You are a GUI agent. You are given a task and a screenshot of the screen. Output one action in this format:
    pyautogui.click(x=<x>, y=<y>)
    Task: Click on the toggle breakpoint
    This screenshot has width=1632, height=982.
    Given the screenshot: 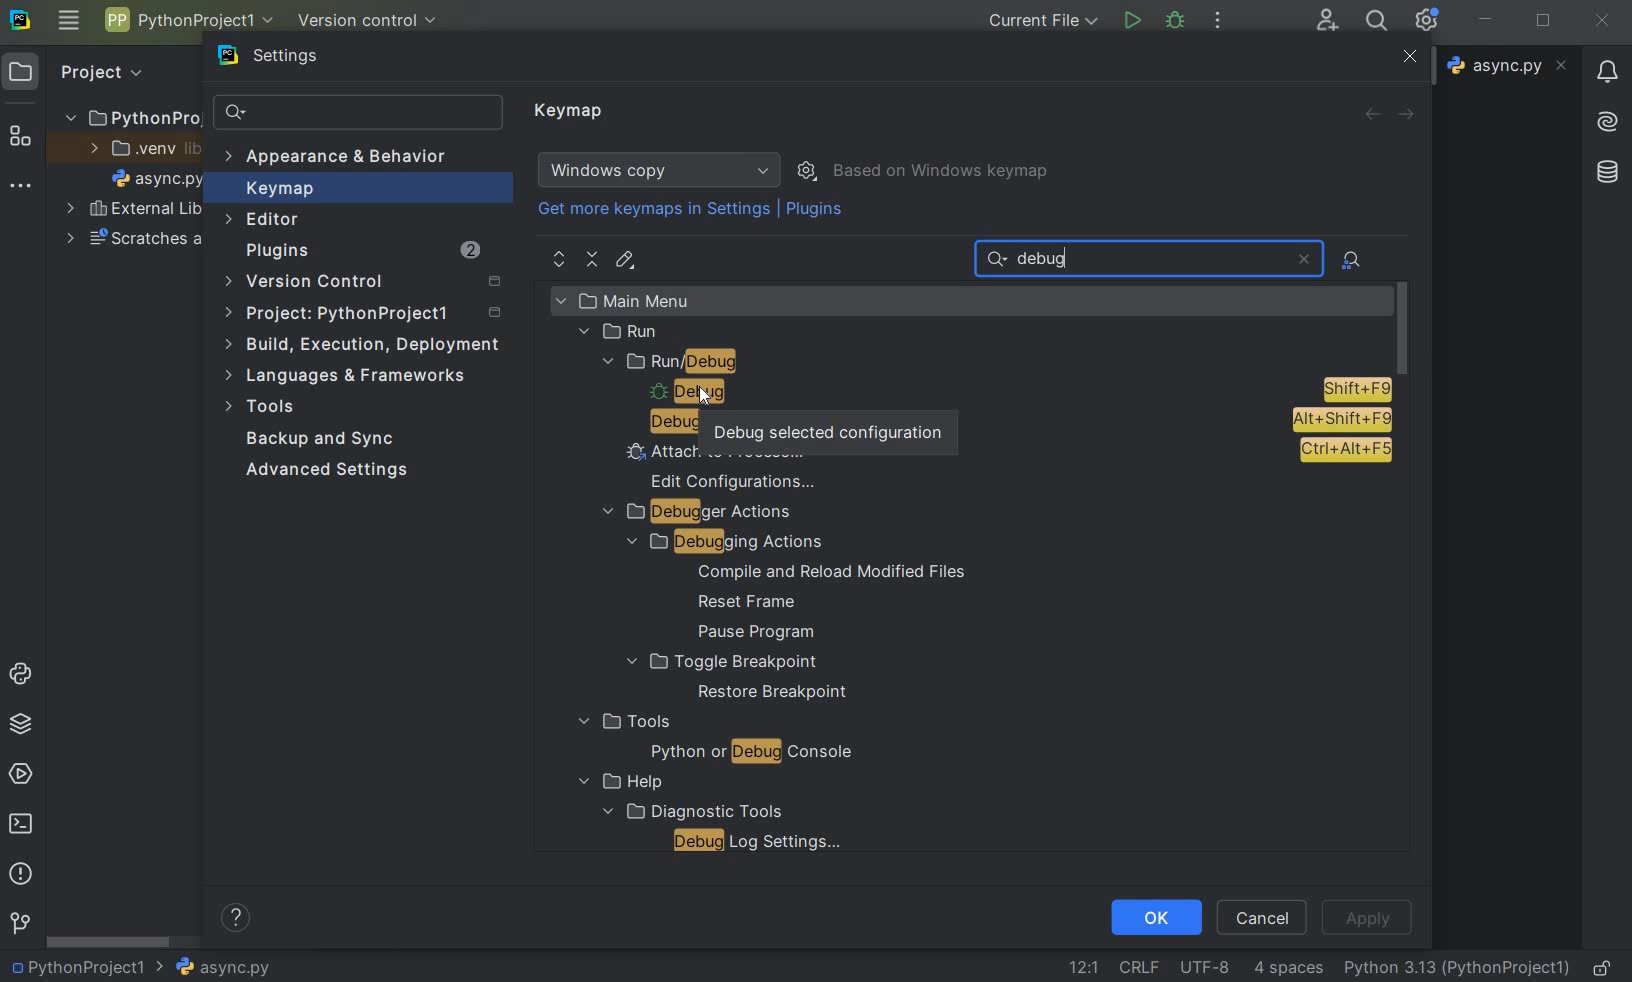 What is the action you would take?
    pyautogui.click(x=722, y=662)
    